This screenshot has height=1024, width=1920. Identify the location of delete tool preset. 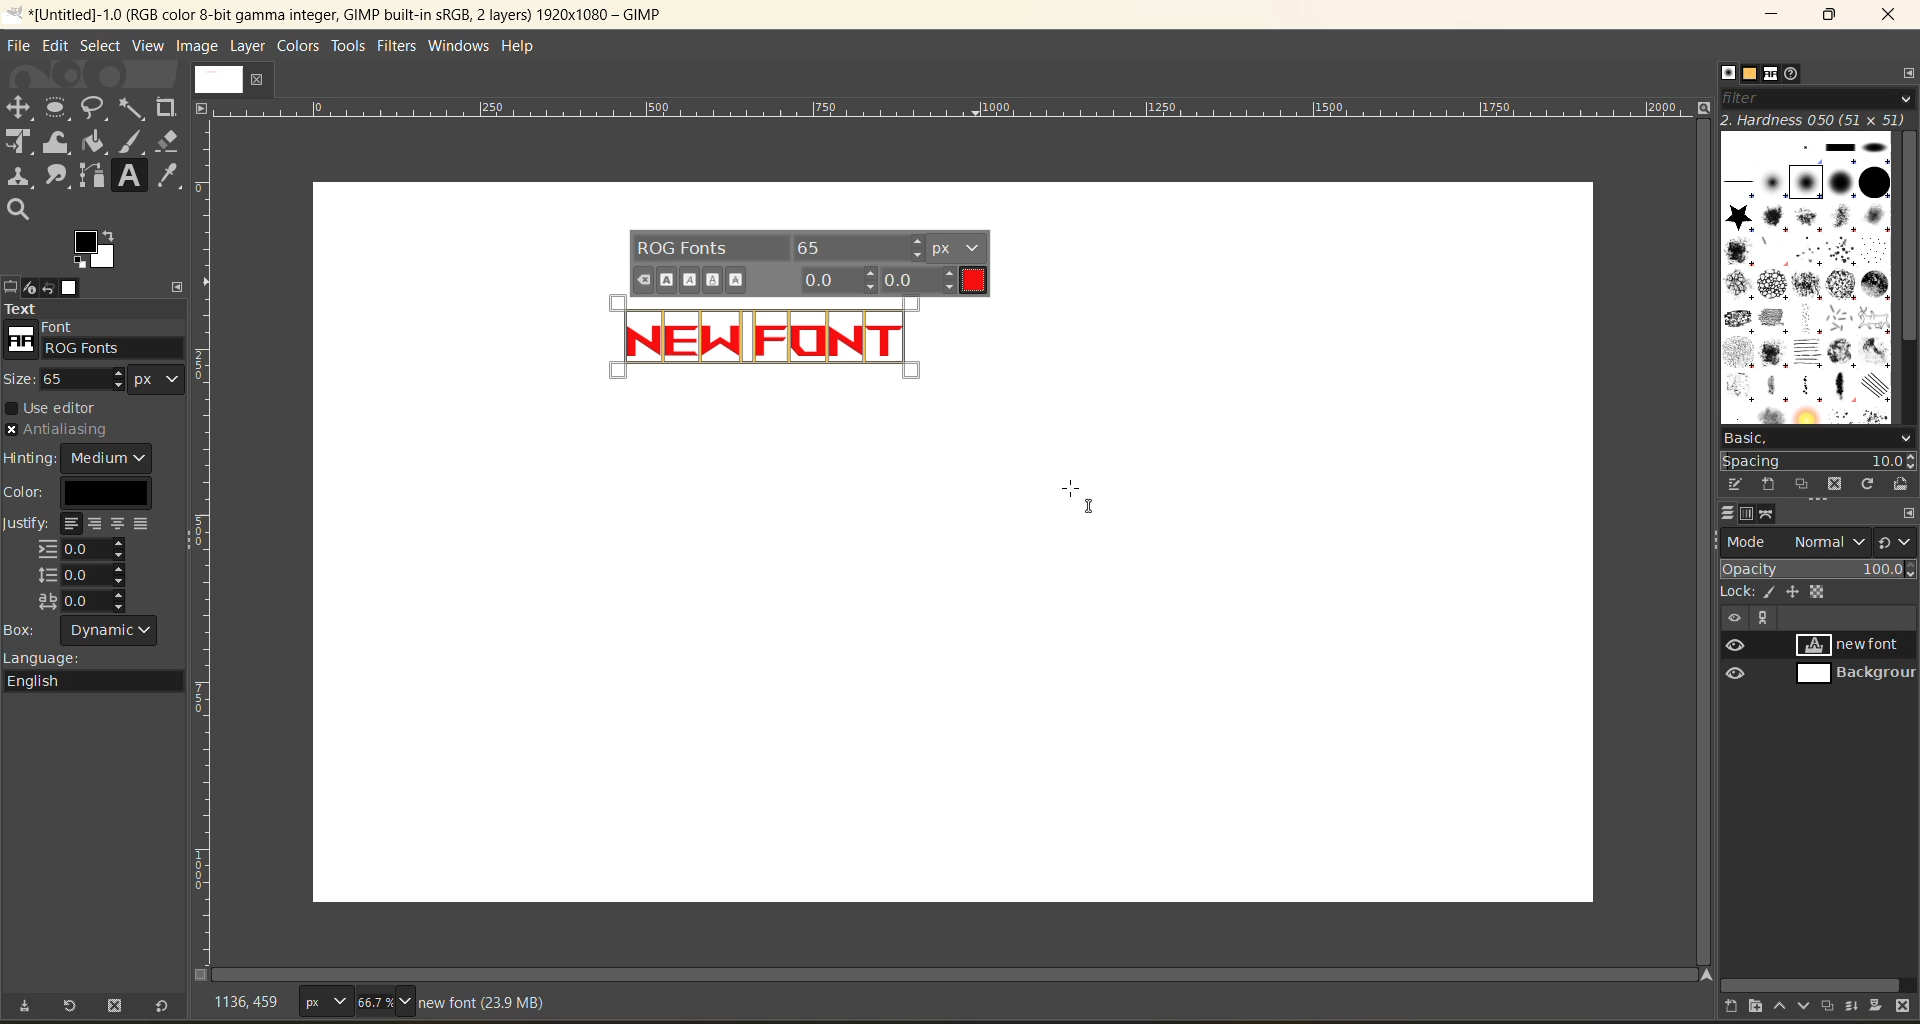
(117, 1004).